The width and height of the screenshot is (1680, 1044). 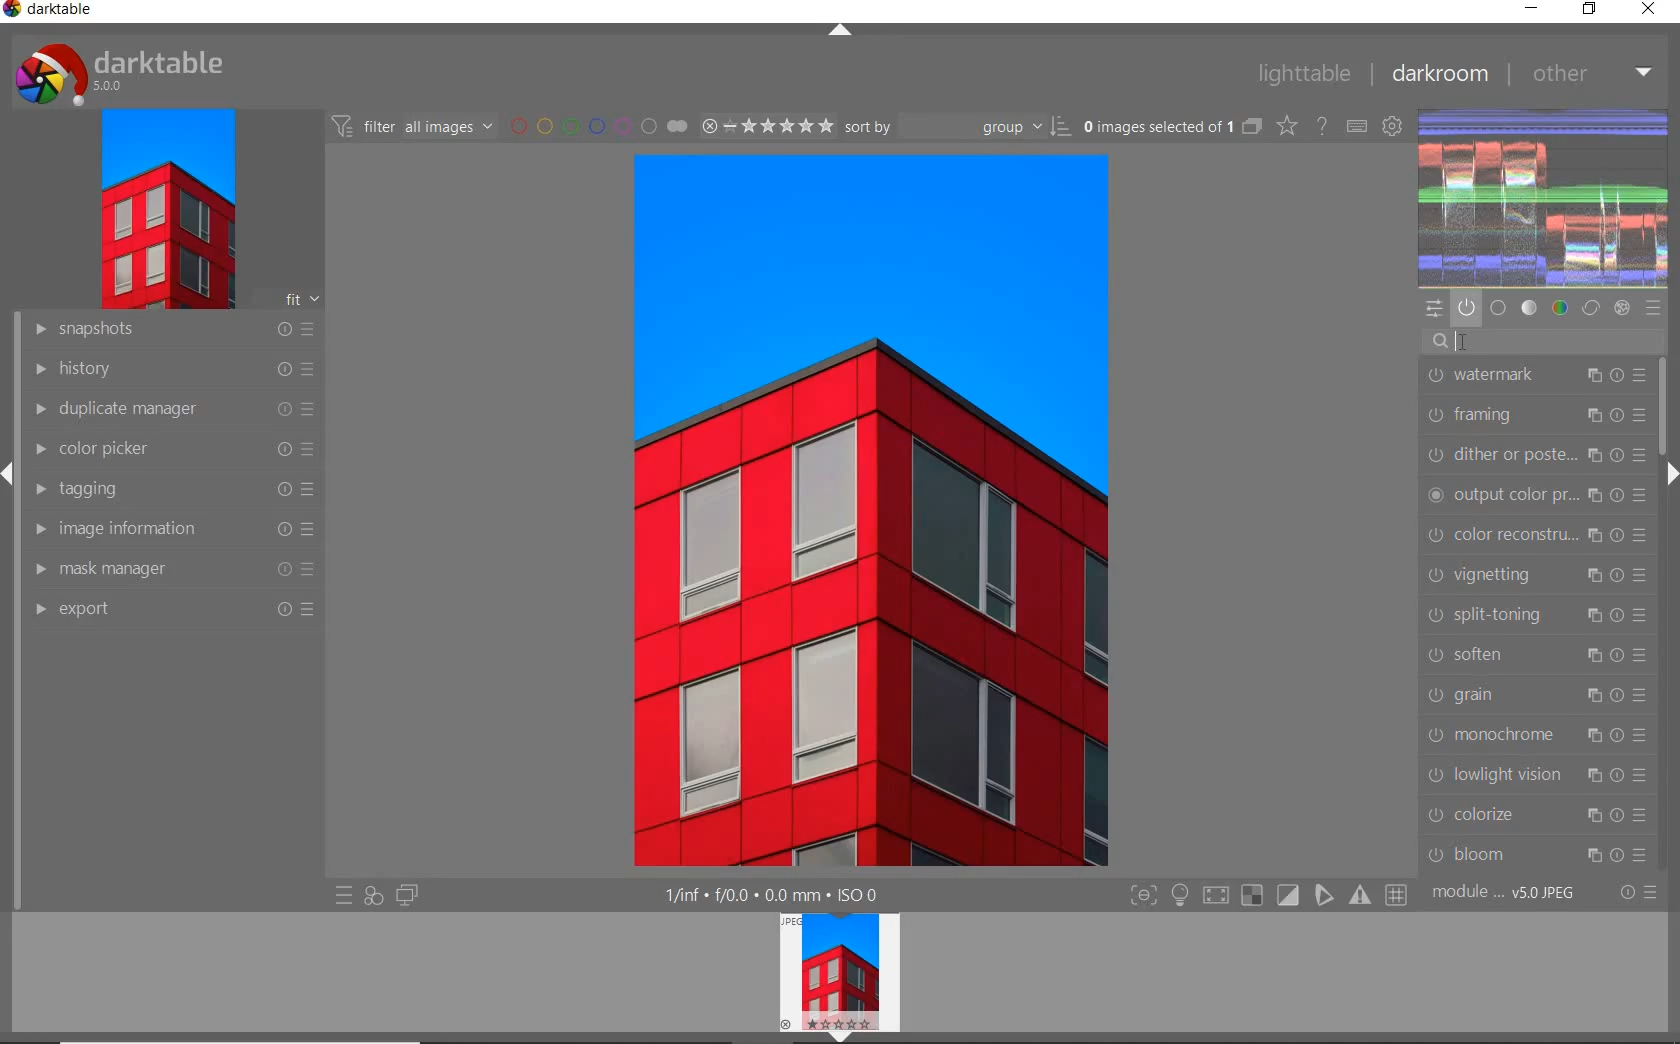 What do you see at coordinates (1466, 307) in the screenshot?
I see `show only active modules` at bounding box center [1466, 307].